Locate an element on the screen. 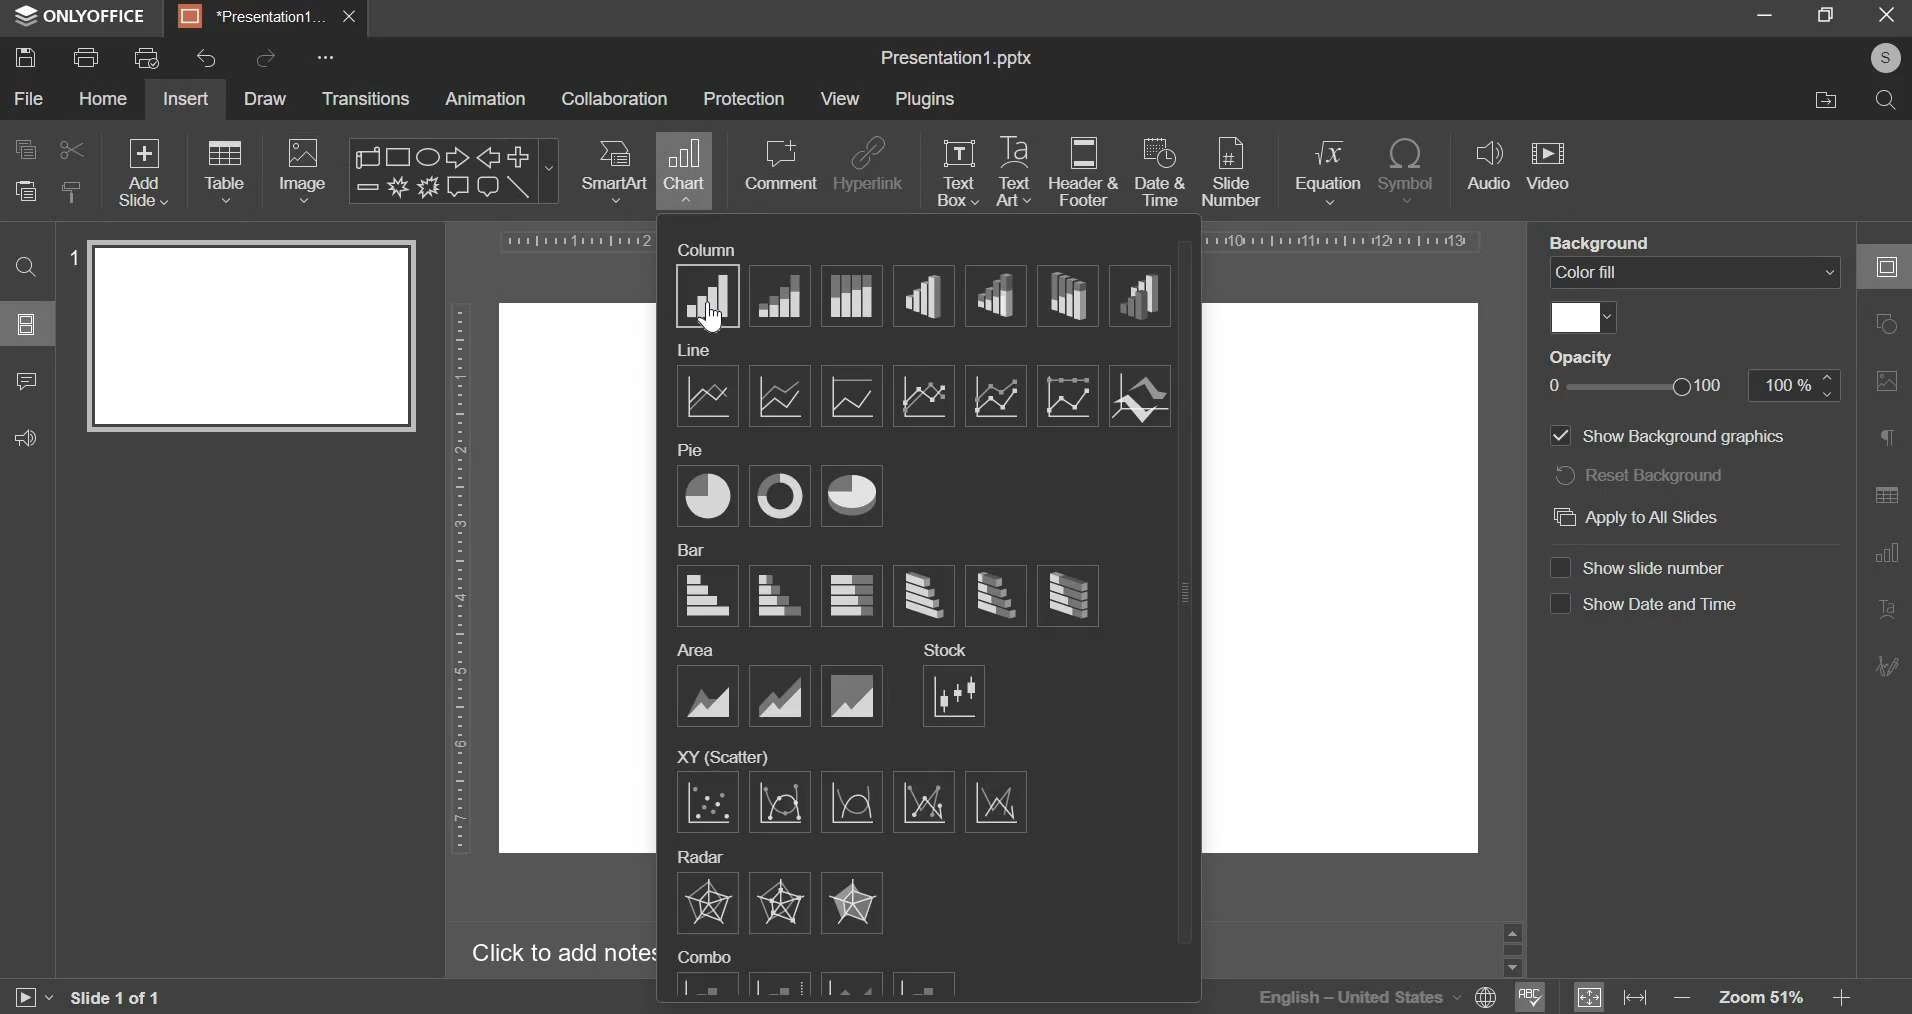 The image size is (1912, 1014). check box is located at coordinates (1560, 604).